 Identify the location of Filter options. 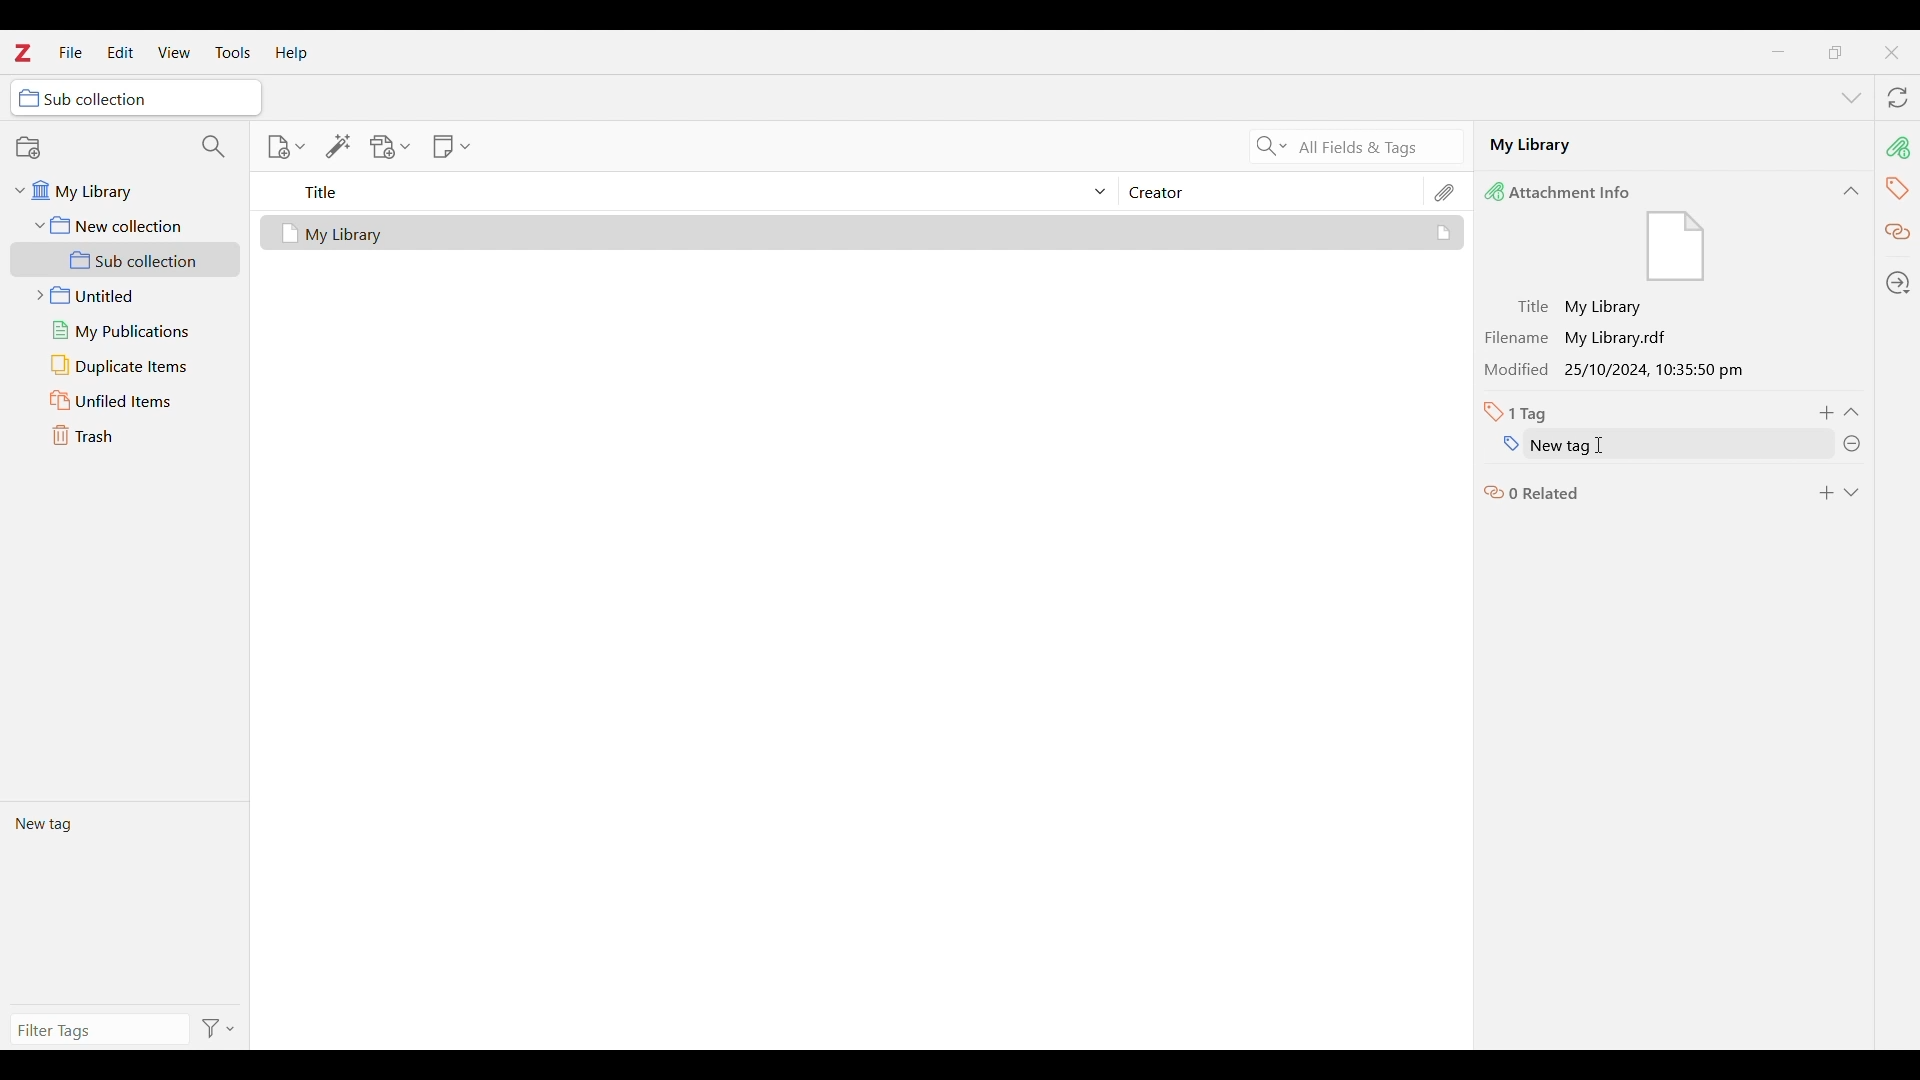
(219, 1030).